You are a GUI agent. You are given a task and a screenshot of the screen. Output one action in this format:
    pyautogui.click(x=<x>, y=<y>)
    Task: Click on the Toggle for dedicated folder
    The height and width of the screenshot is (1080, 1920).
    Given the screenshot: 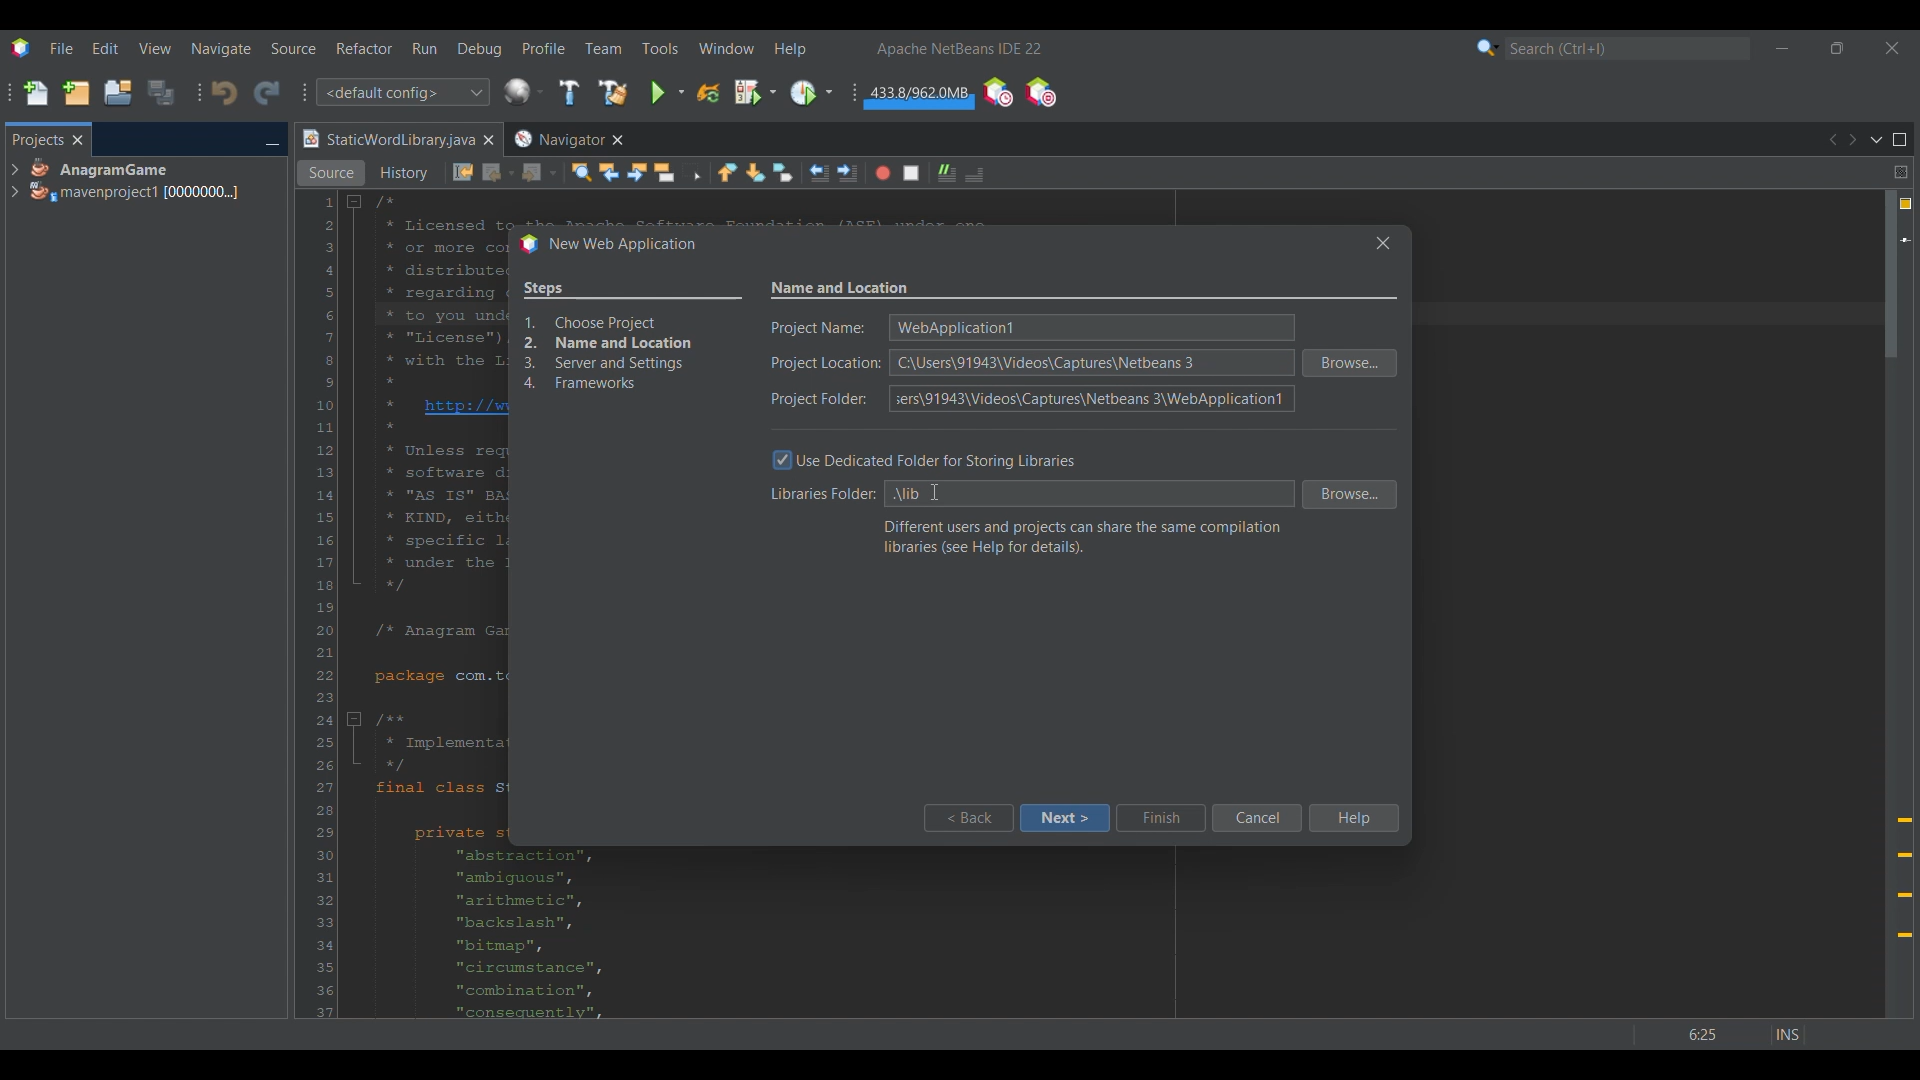 What is the action you would take?
    pyautogui.click(x=942, y=459)
    